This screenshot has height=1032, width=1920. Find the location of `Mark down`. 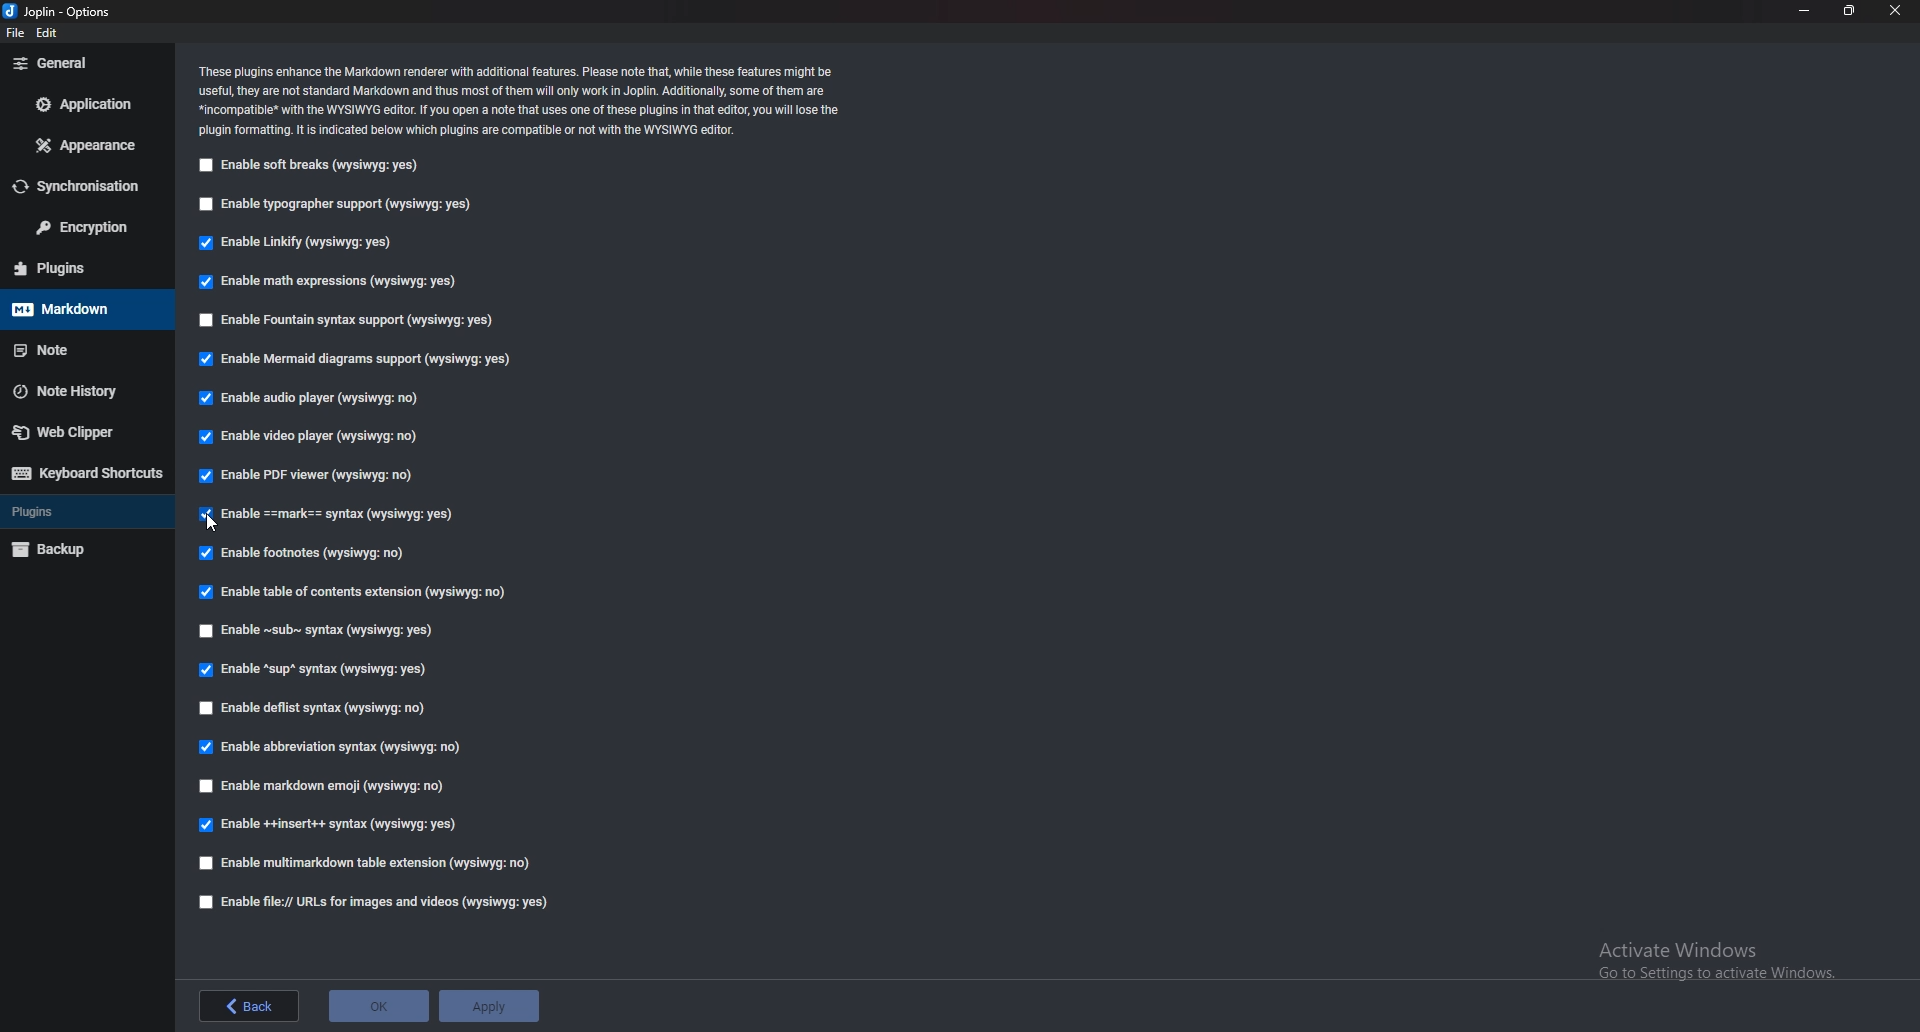

Mark down is located at coordinates (79, 309).